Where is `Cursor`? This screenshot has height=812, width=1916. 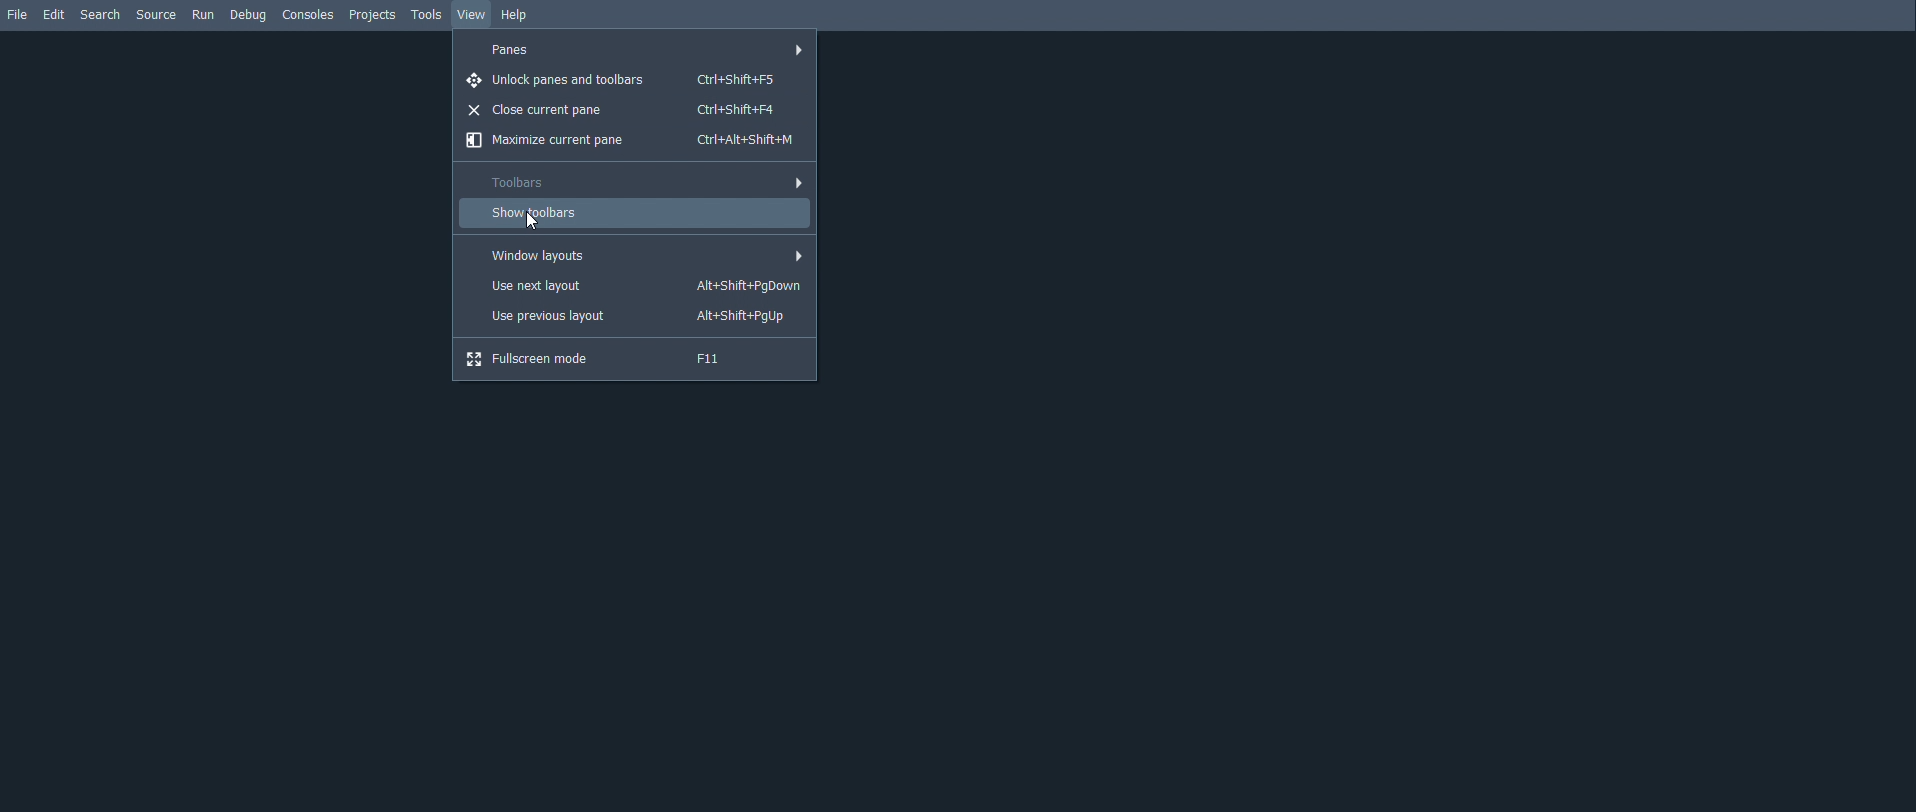
Cursor is located at coordinates (534, 221).